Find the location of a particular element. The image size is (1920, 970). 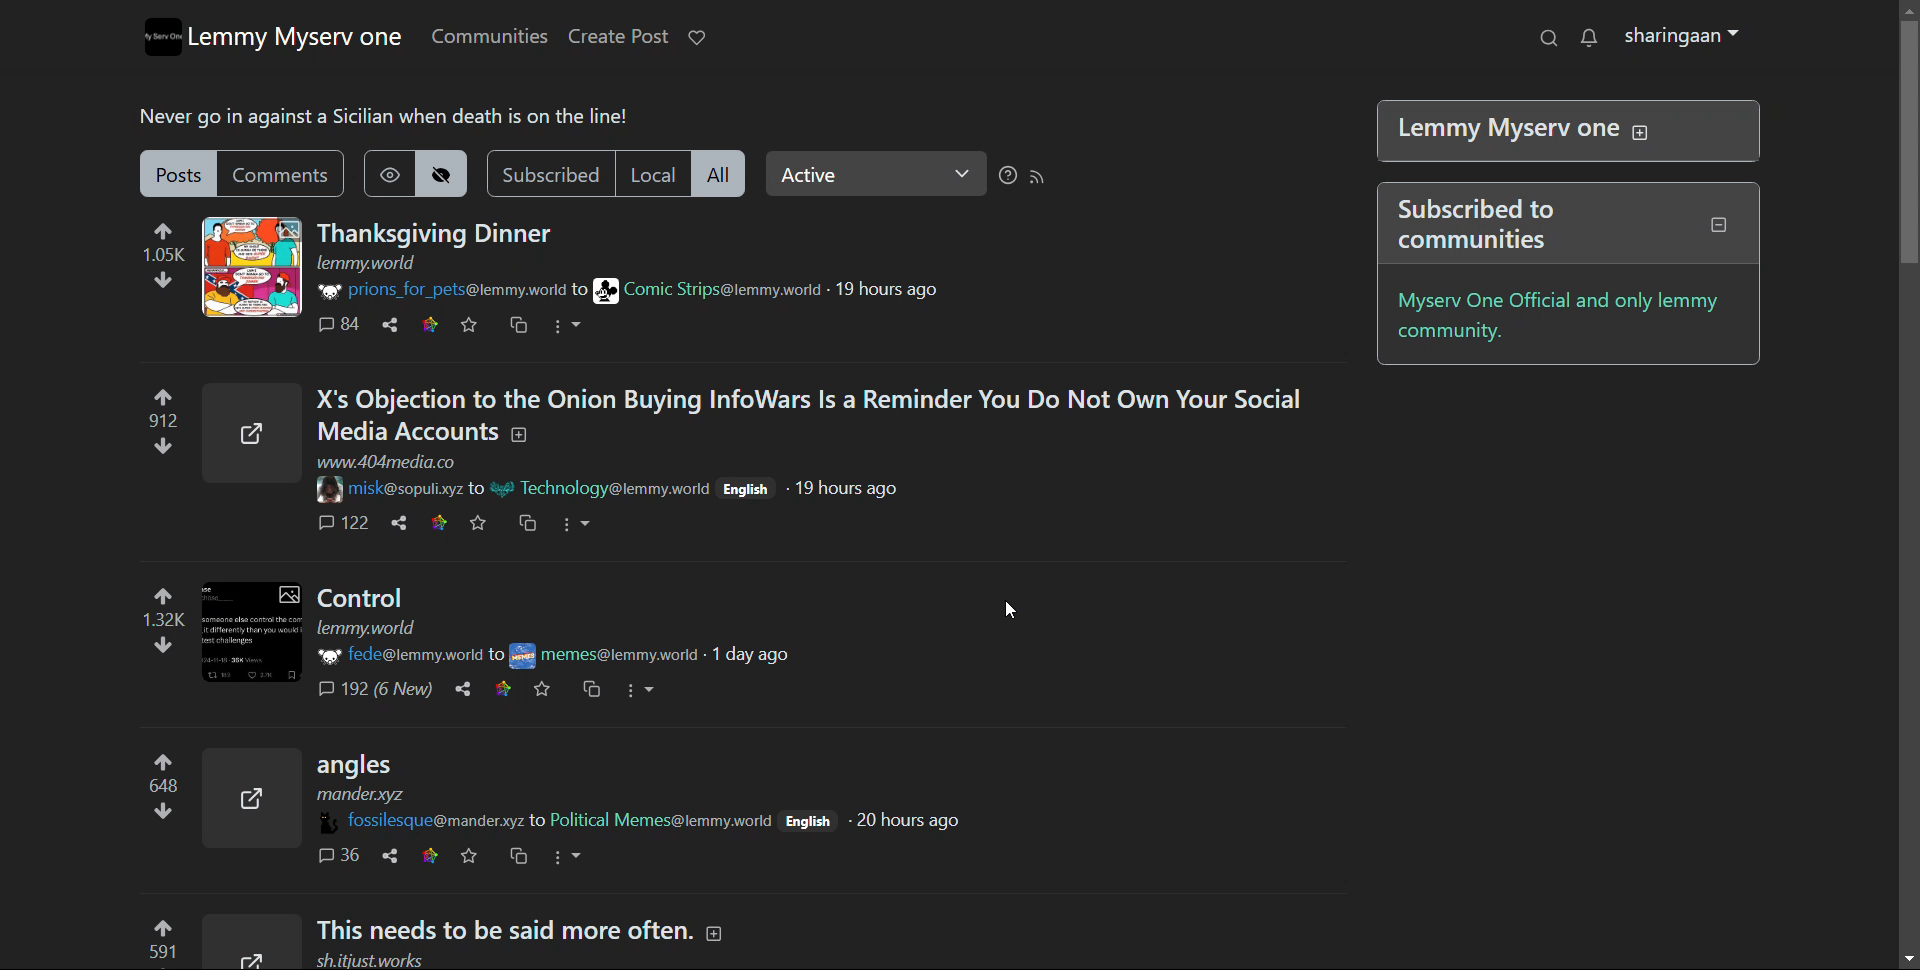

favorite is located at coordinates (469, 325).